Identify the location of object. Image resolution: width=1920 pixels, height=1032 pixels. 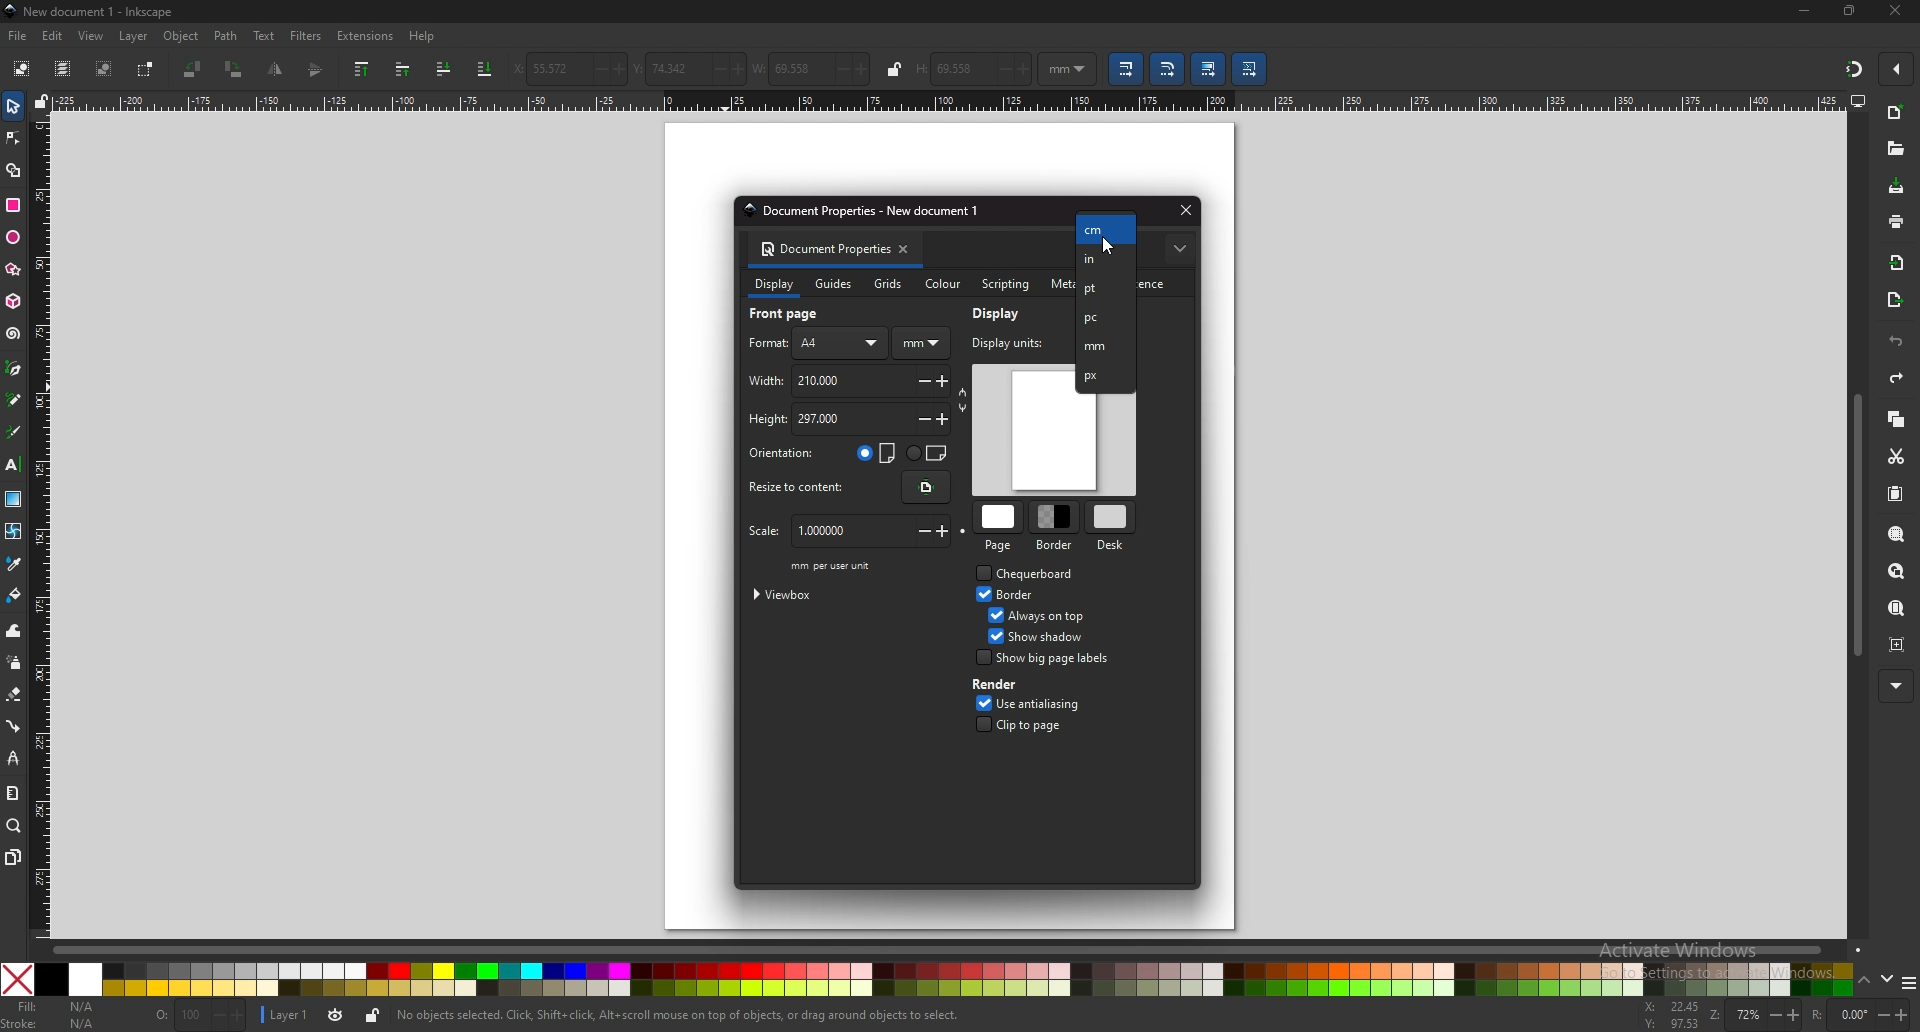
(181, 37).